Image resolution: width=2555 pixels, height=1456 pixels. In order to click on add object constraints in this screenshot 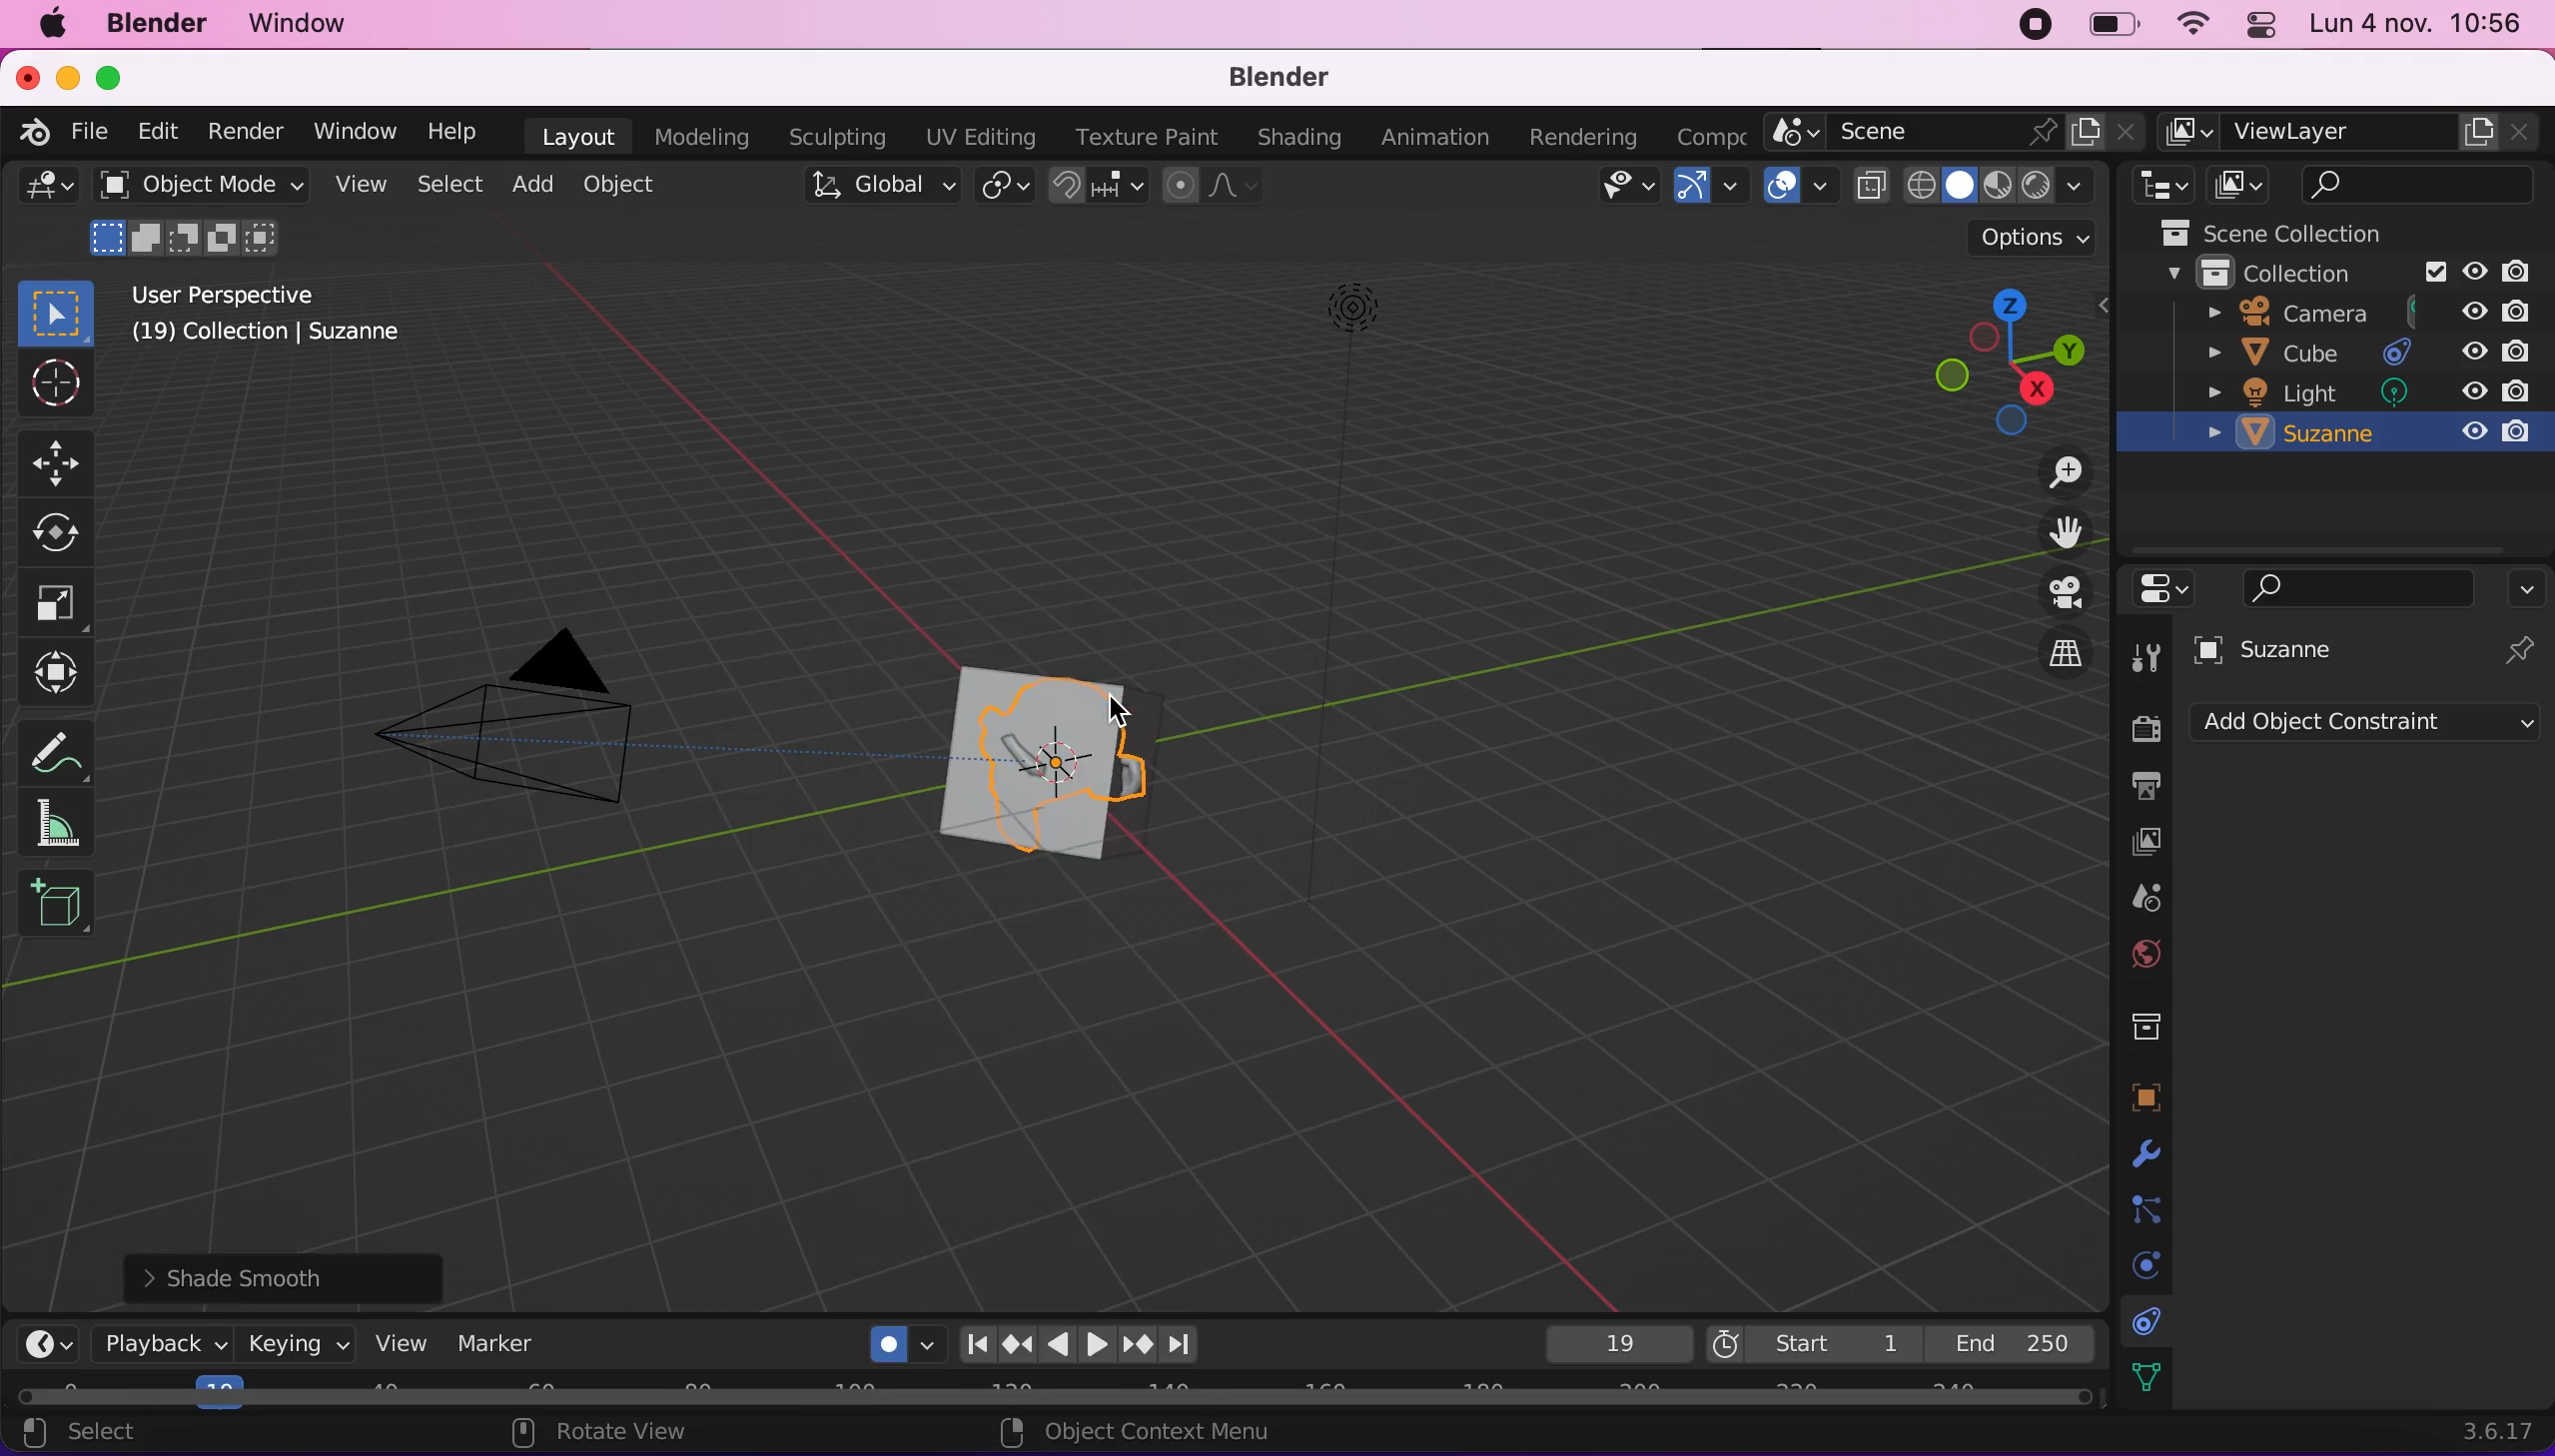, I will do `click(2365, 727)`.